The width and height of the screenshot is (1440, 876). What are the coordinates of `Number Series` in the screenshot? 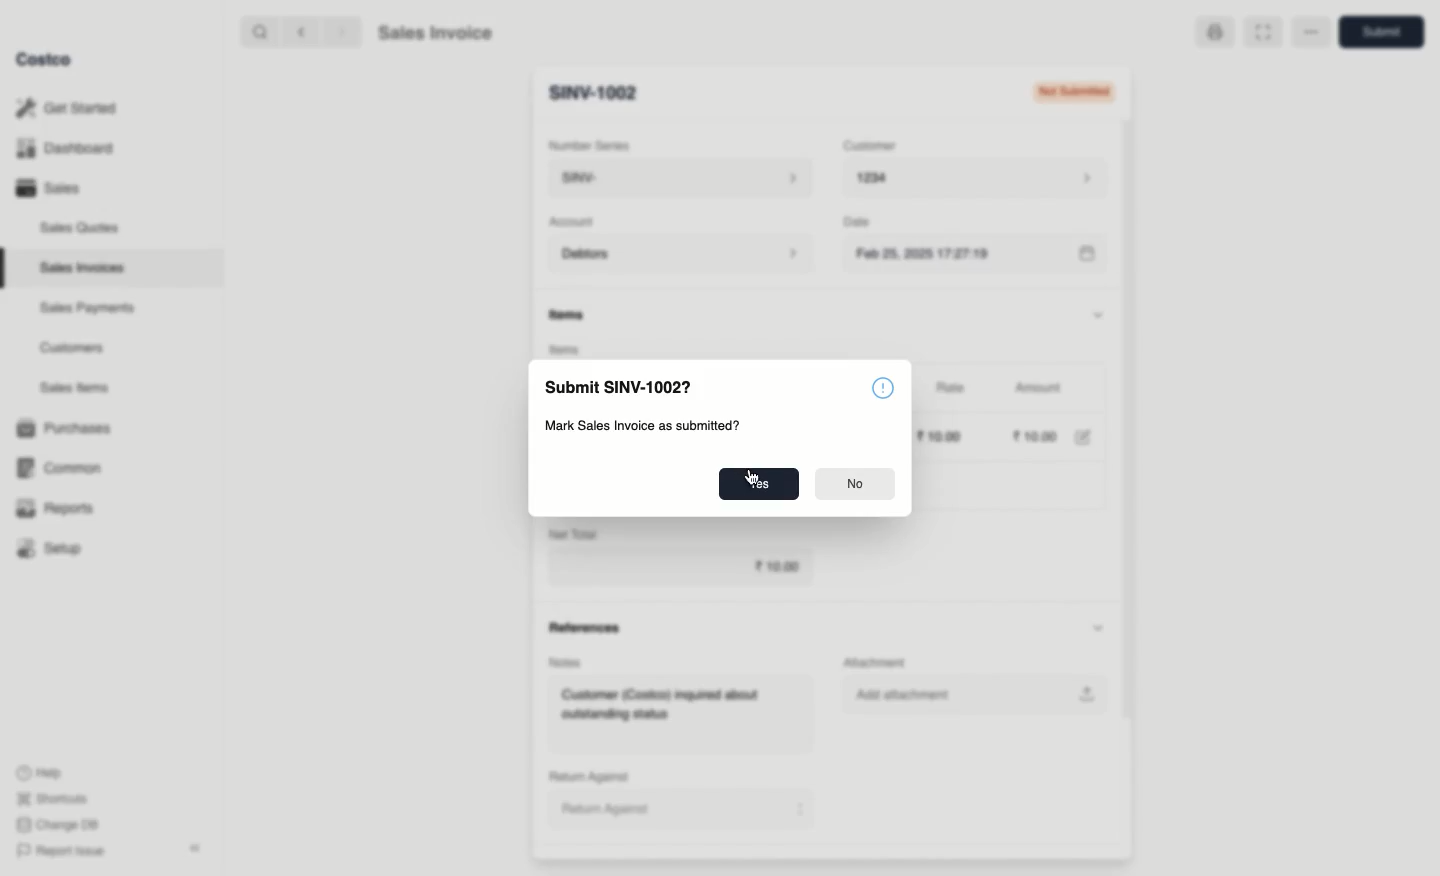 It's located at (590, 145).